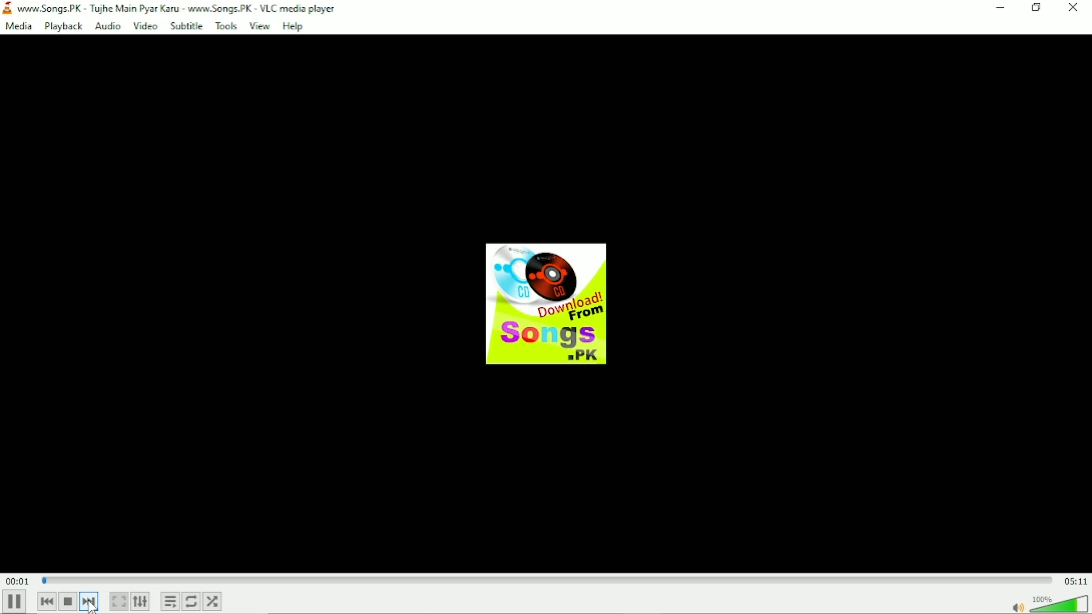  Describe the element at coordinates (1073, 8) in the screenshot. I see `Close` at that location.